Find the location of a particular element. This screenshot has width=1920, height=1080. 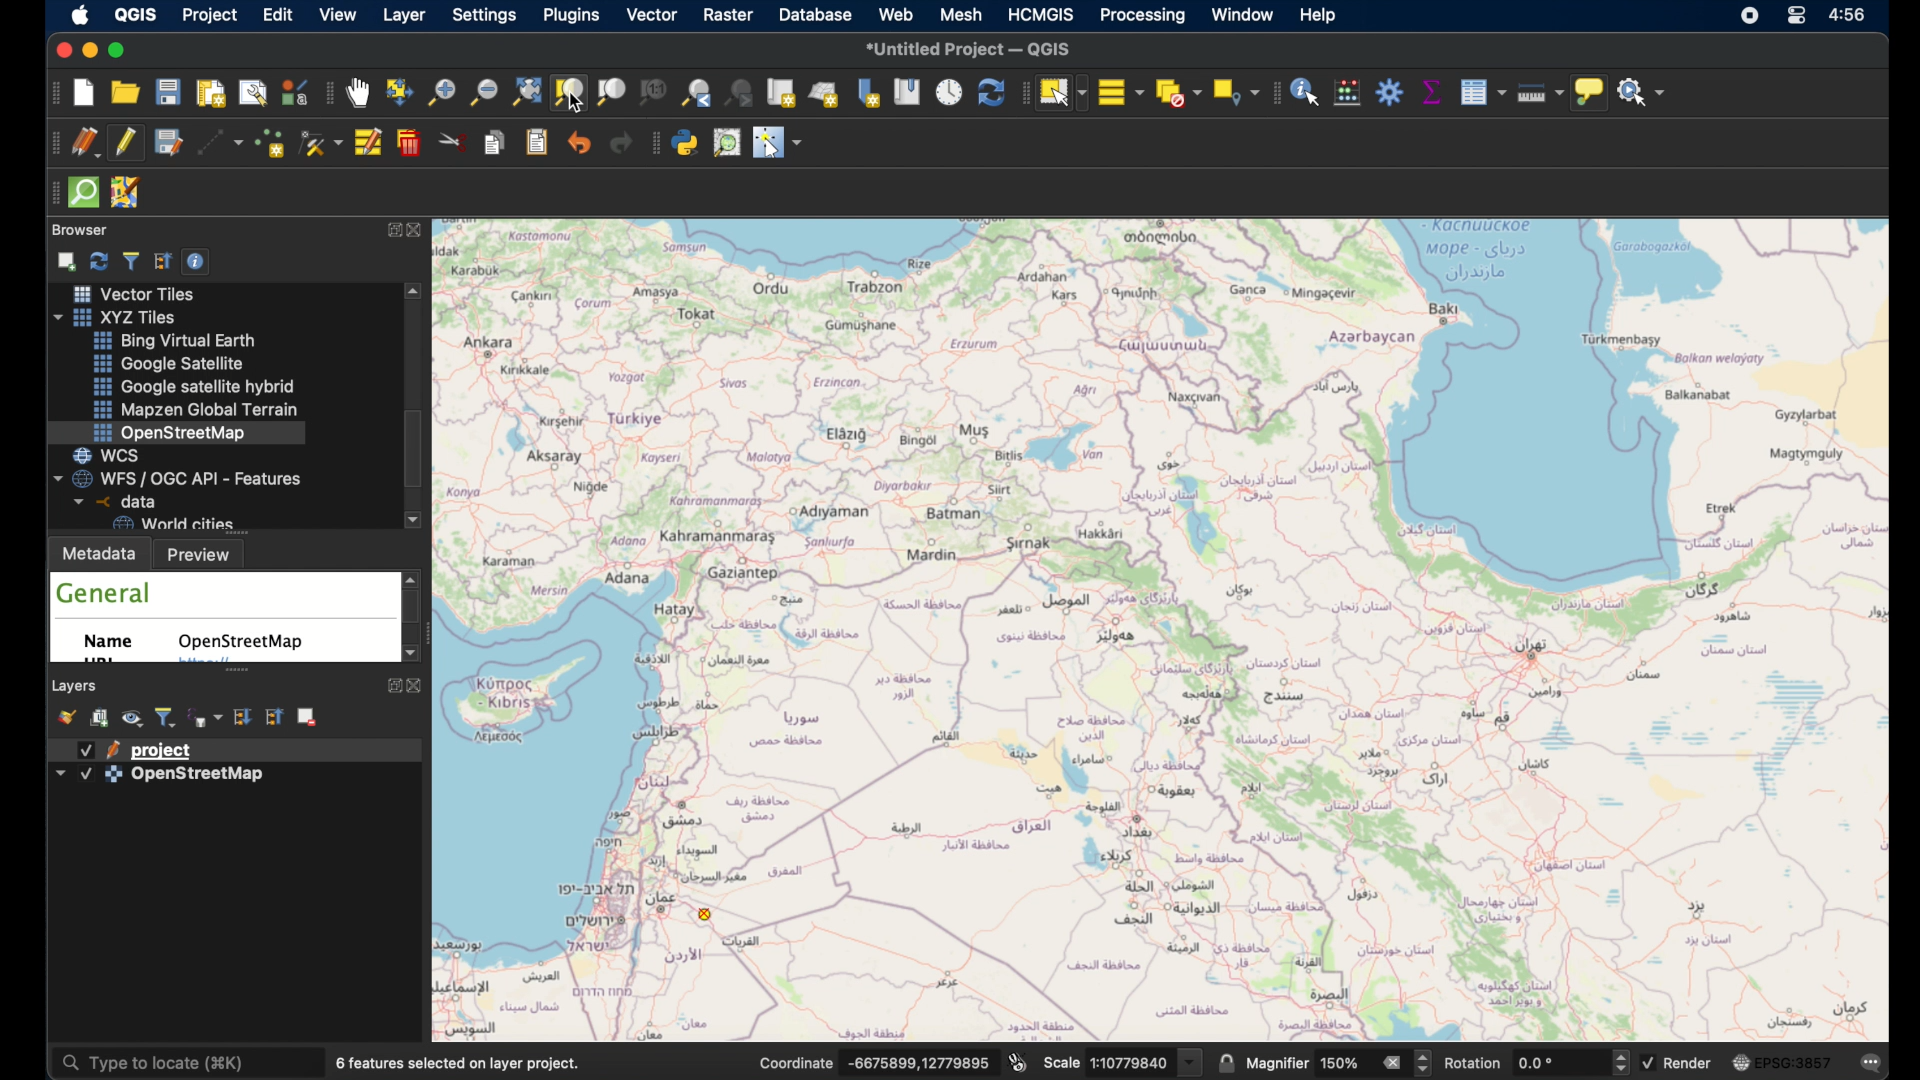

database is located at coordinates (814, 14).